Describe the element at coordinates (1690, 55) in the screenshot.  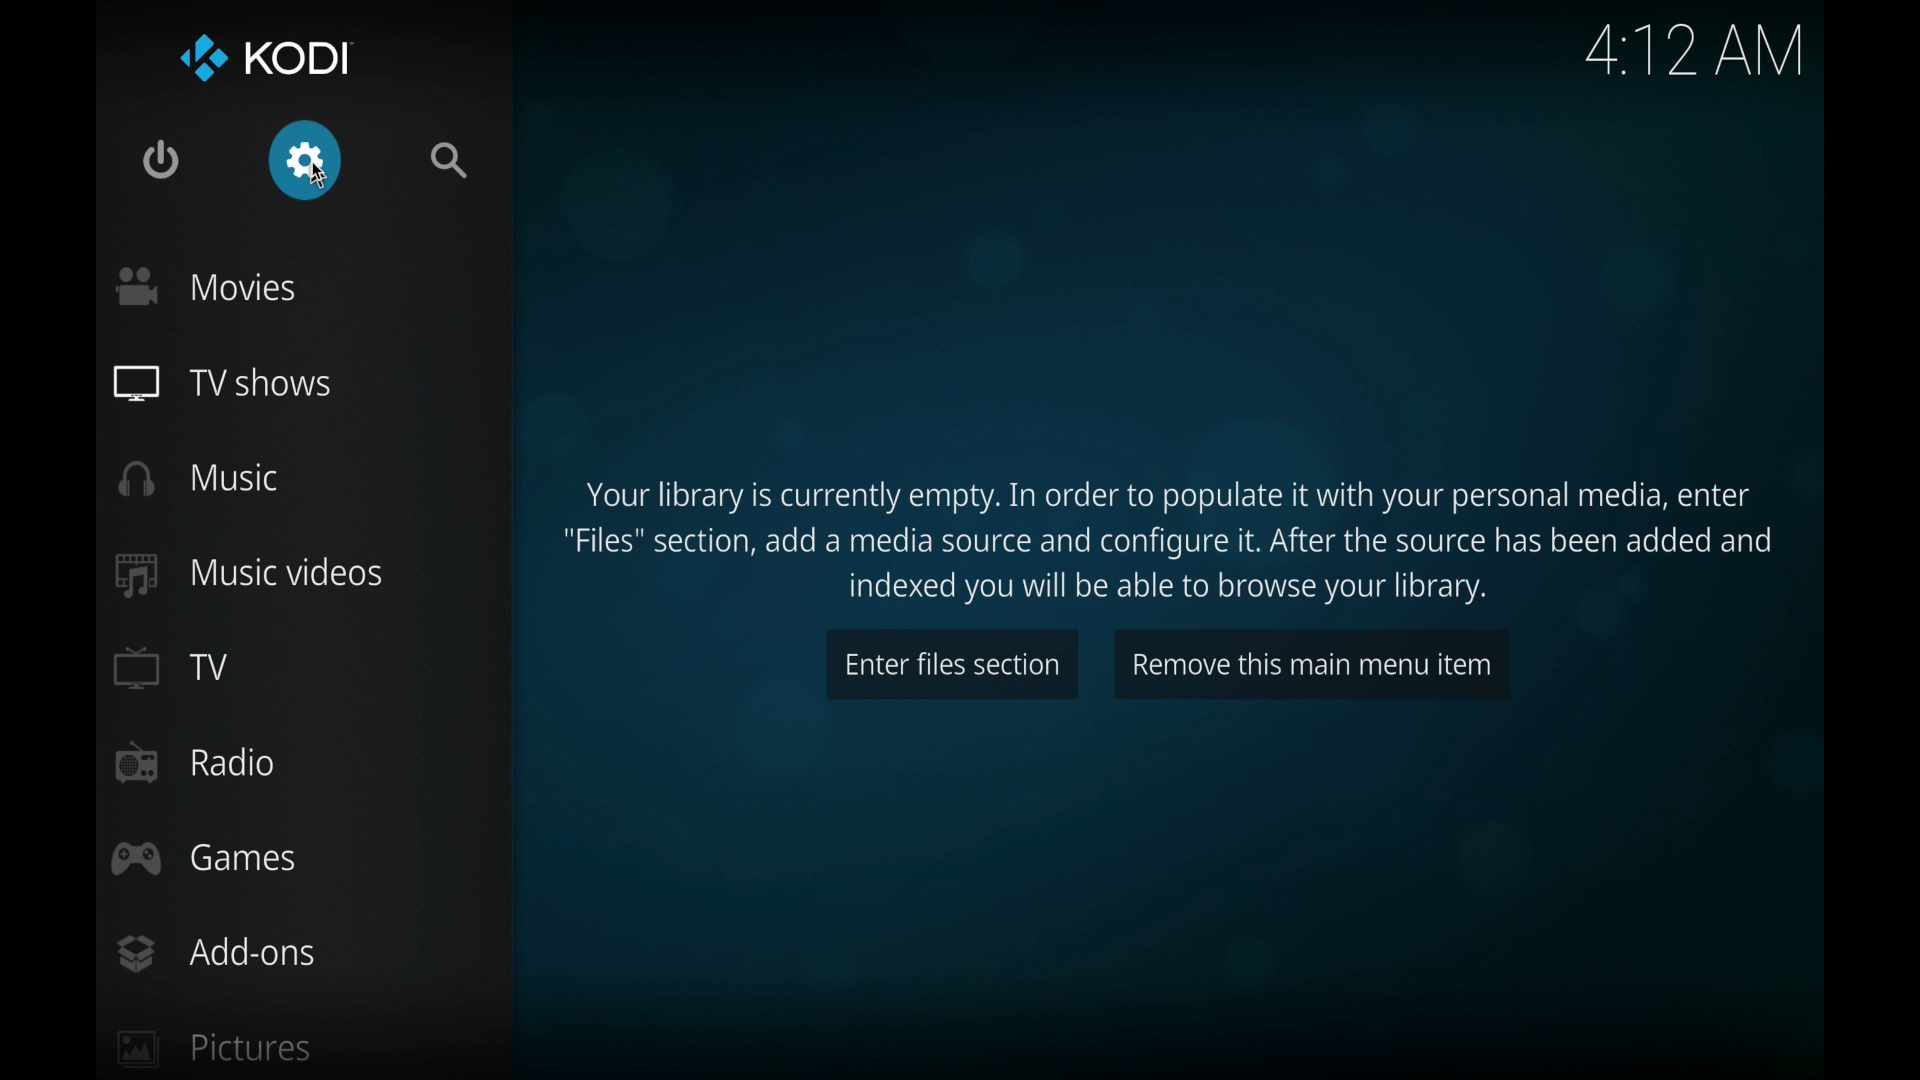
I see `412 AM` at that location.